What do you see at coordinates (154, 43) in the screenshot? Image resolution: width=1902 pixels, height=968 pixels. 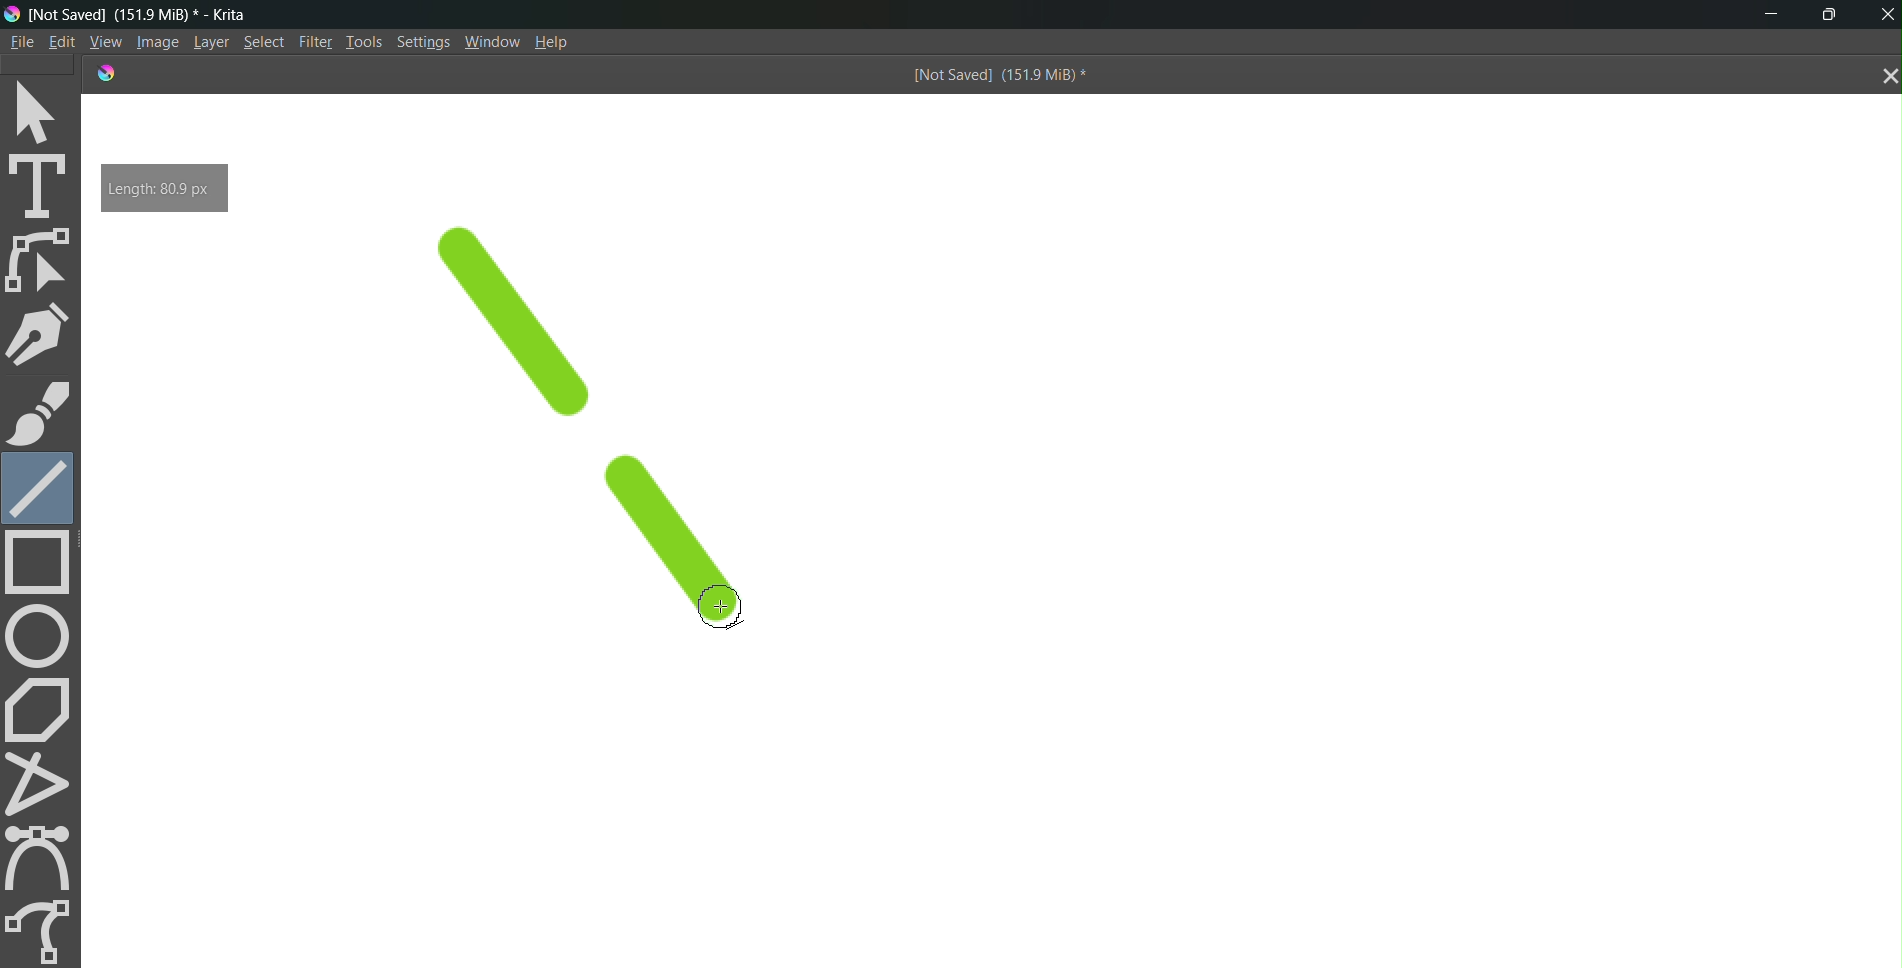 I see `Image` at bounding box center [154, 43].